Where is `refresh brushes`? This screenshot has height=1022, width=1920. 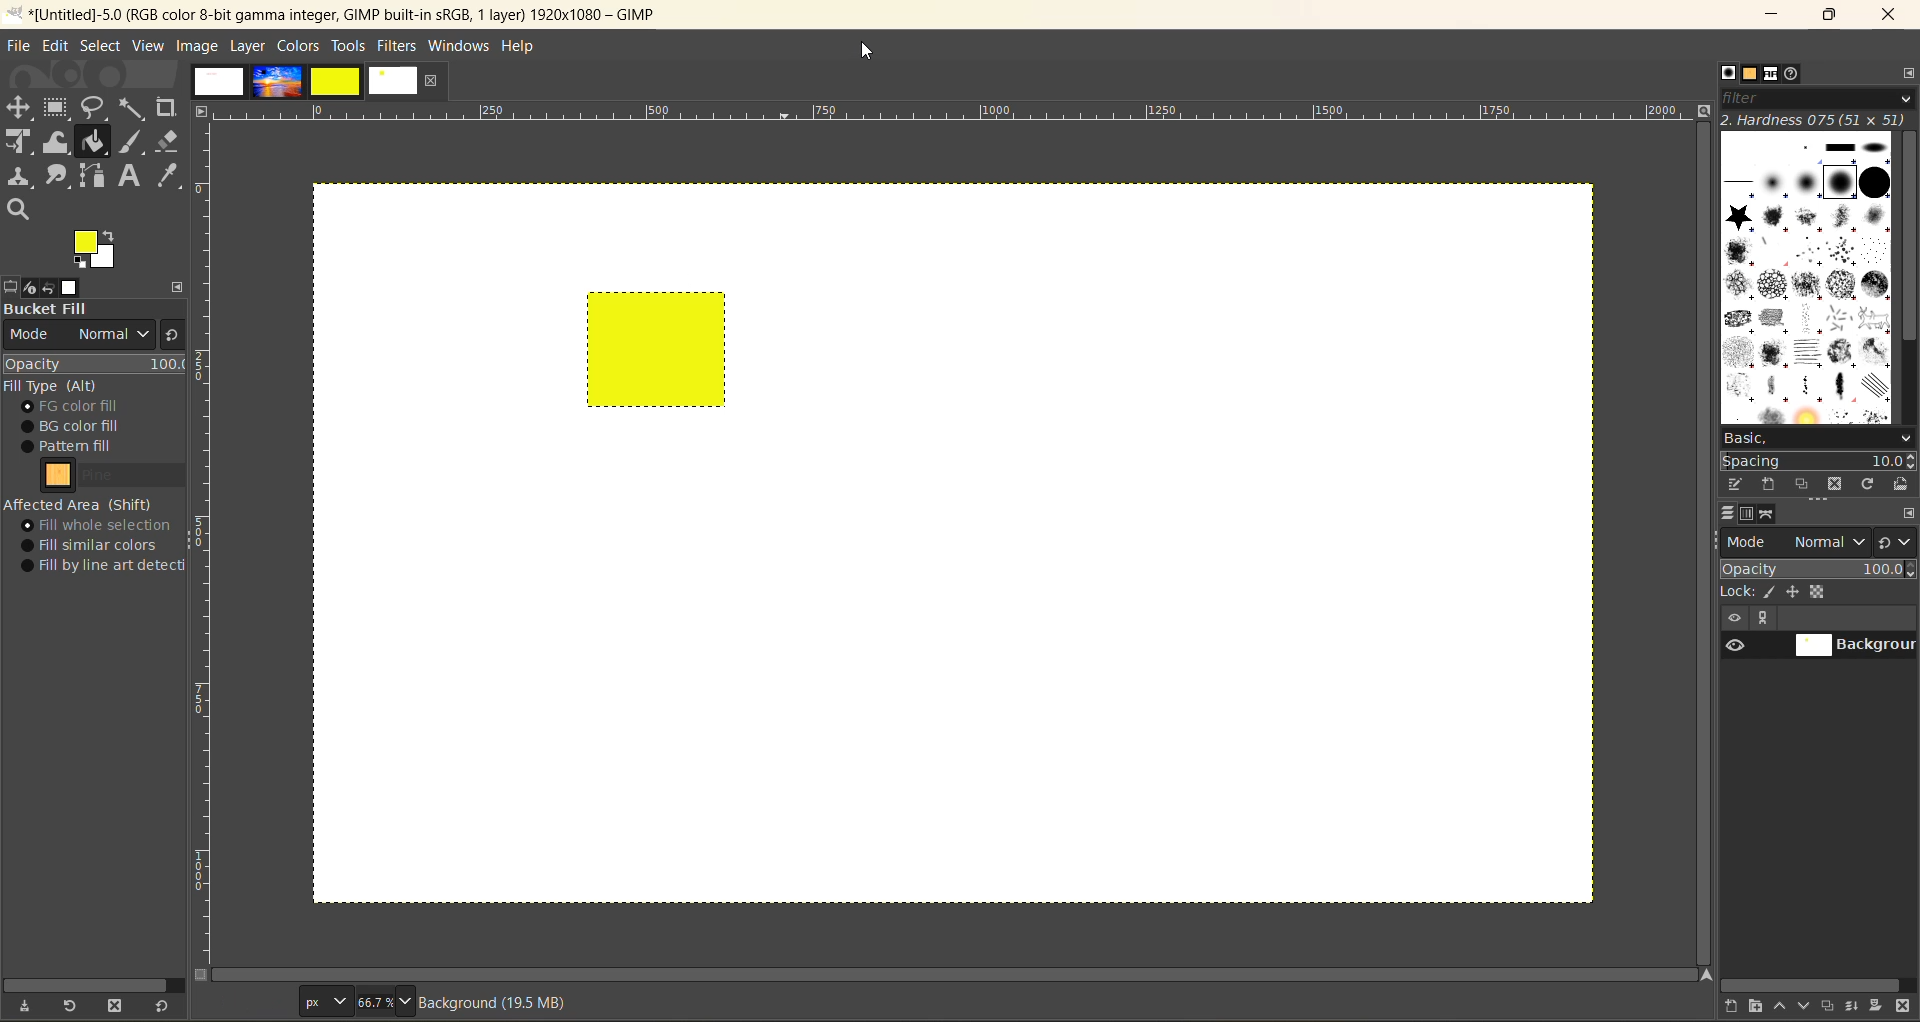 refresh brushes is located at coordinates (1867, 484).